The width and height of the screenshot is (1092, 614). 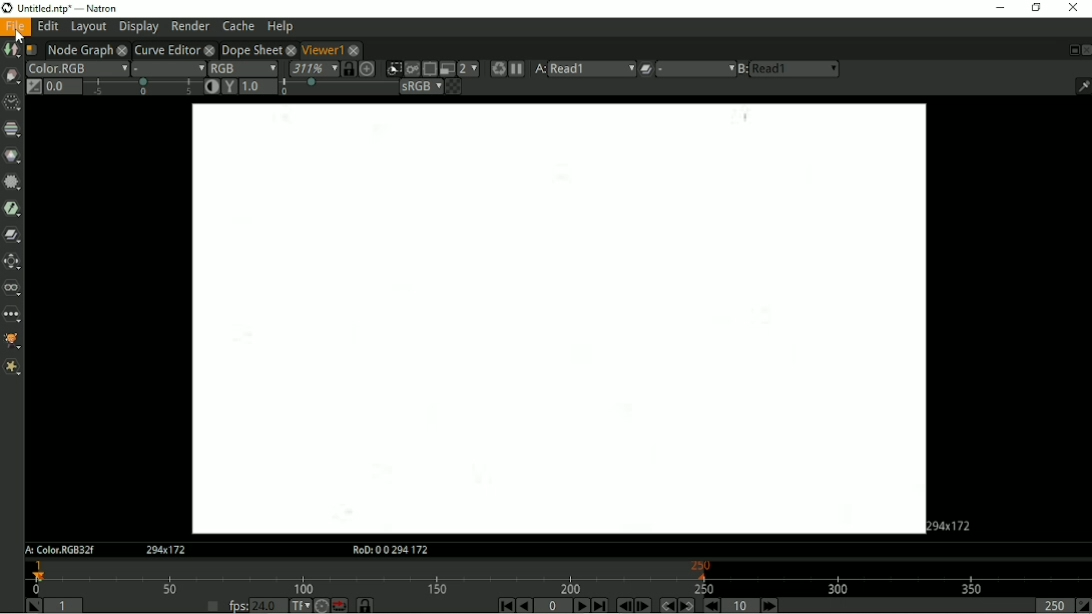 What do you see at coordinates (599, 605) in the screenshot?
I see `Last frame` at bounding box center [599, 605].